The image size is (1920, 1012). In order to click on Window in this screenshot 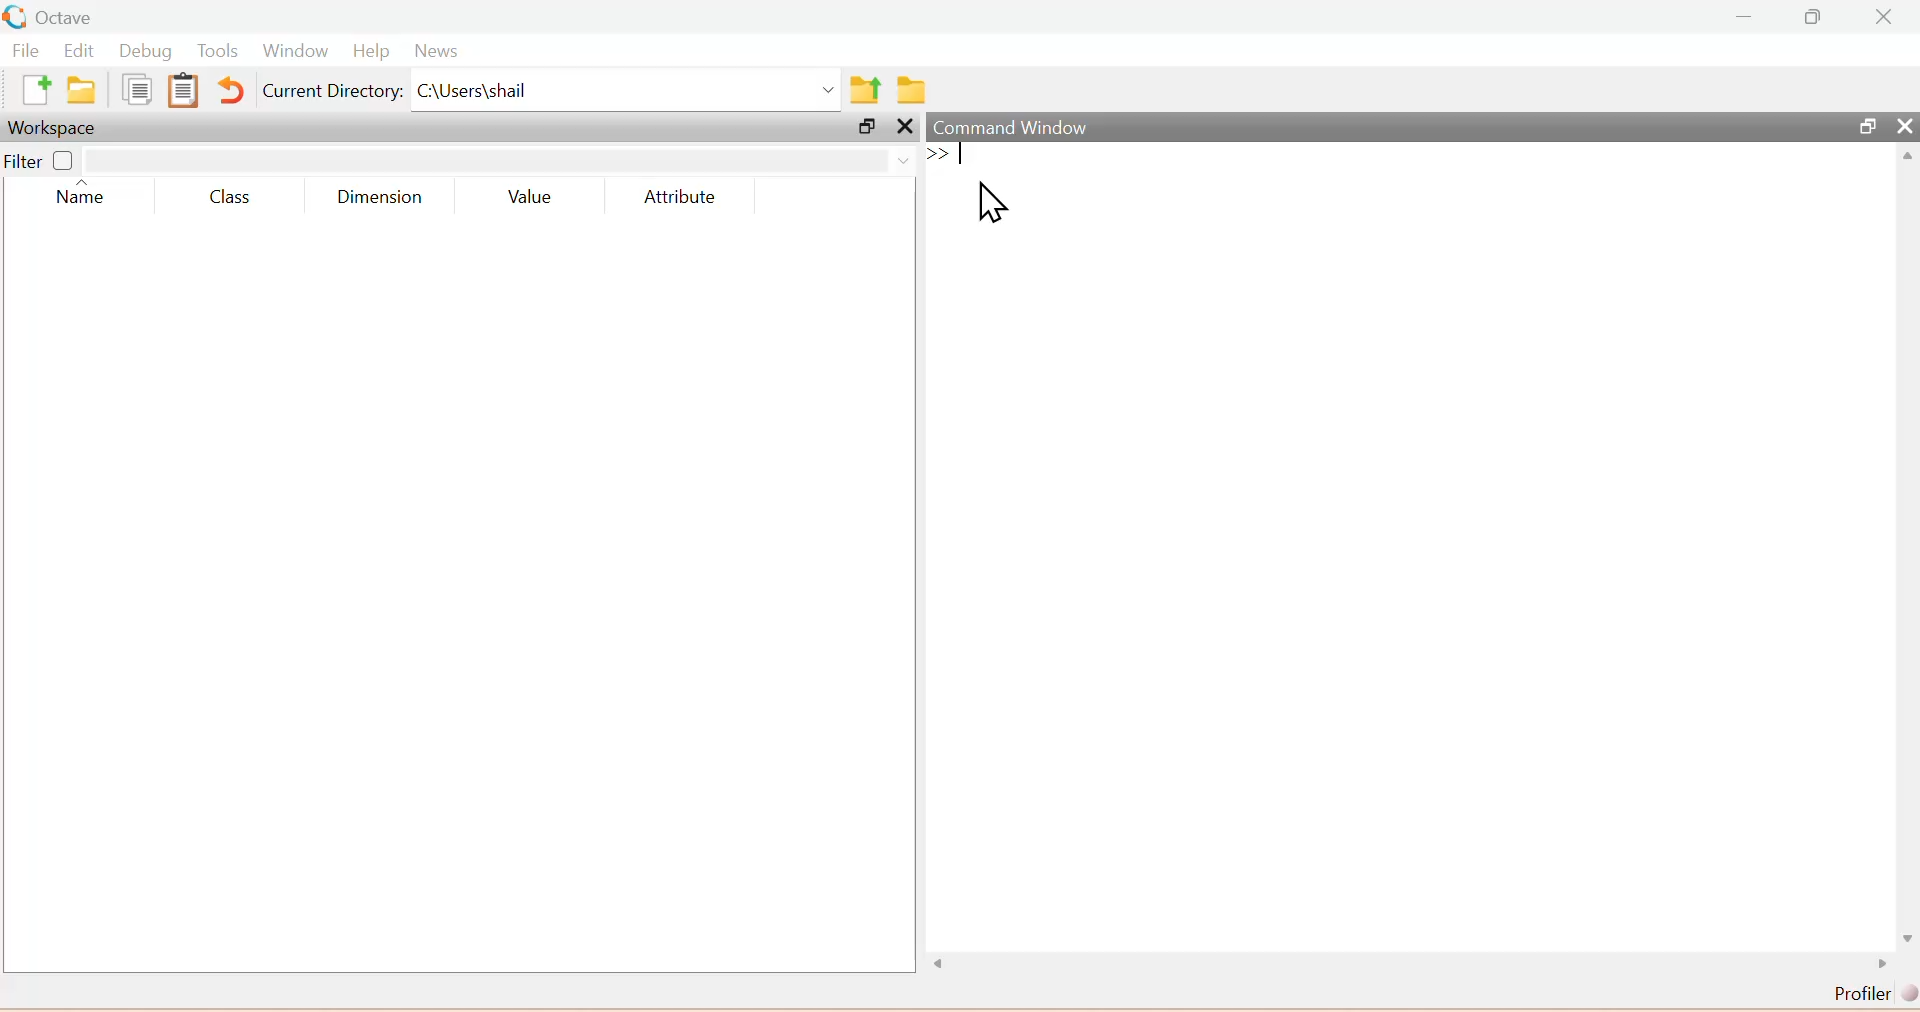, I will do `click(291, 53)`.